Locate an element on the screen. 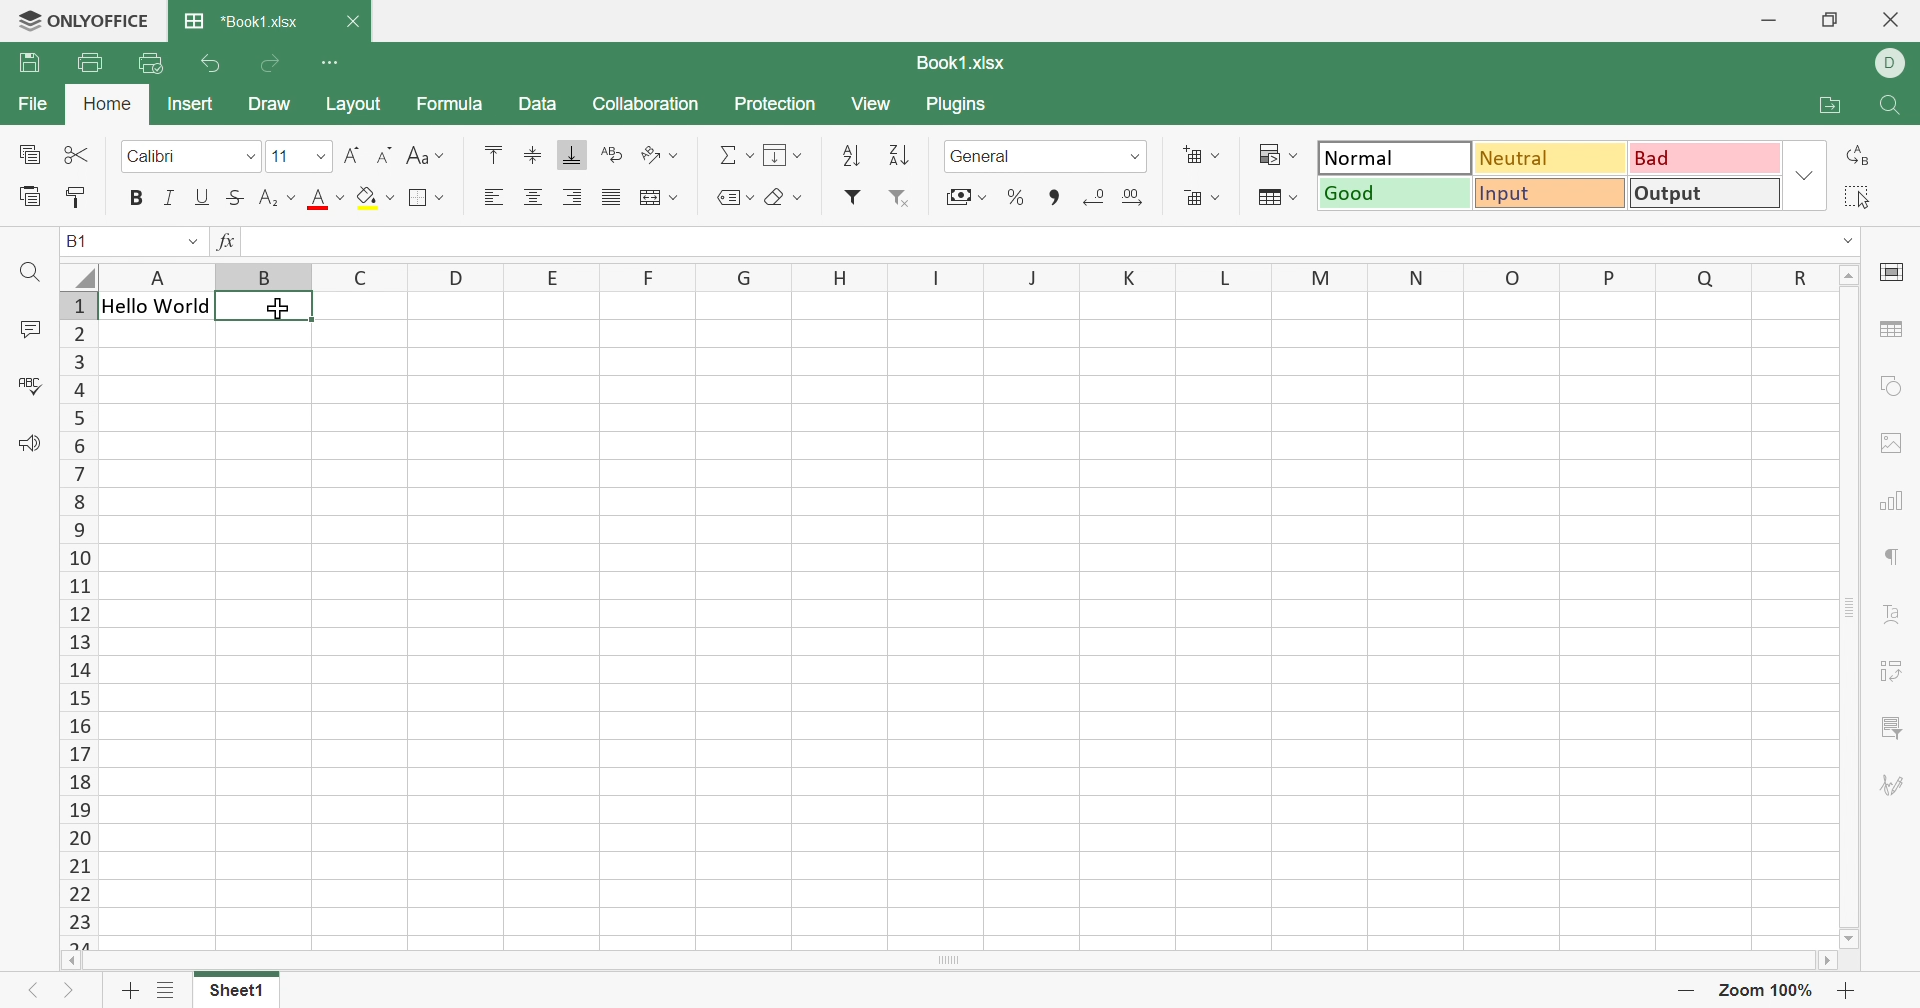  Subscript is located at coordinates (274, 199).